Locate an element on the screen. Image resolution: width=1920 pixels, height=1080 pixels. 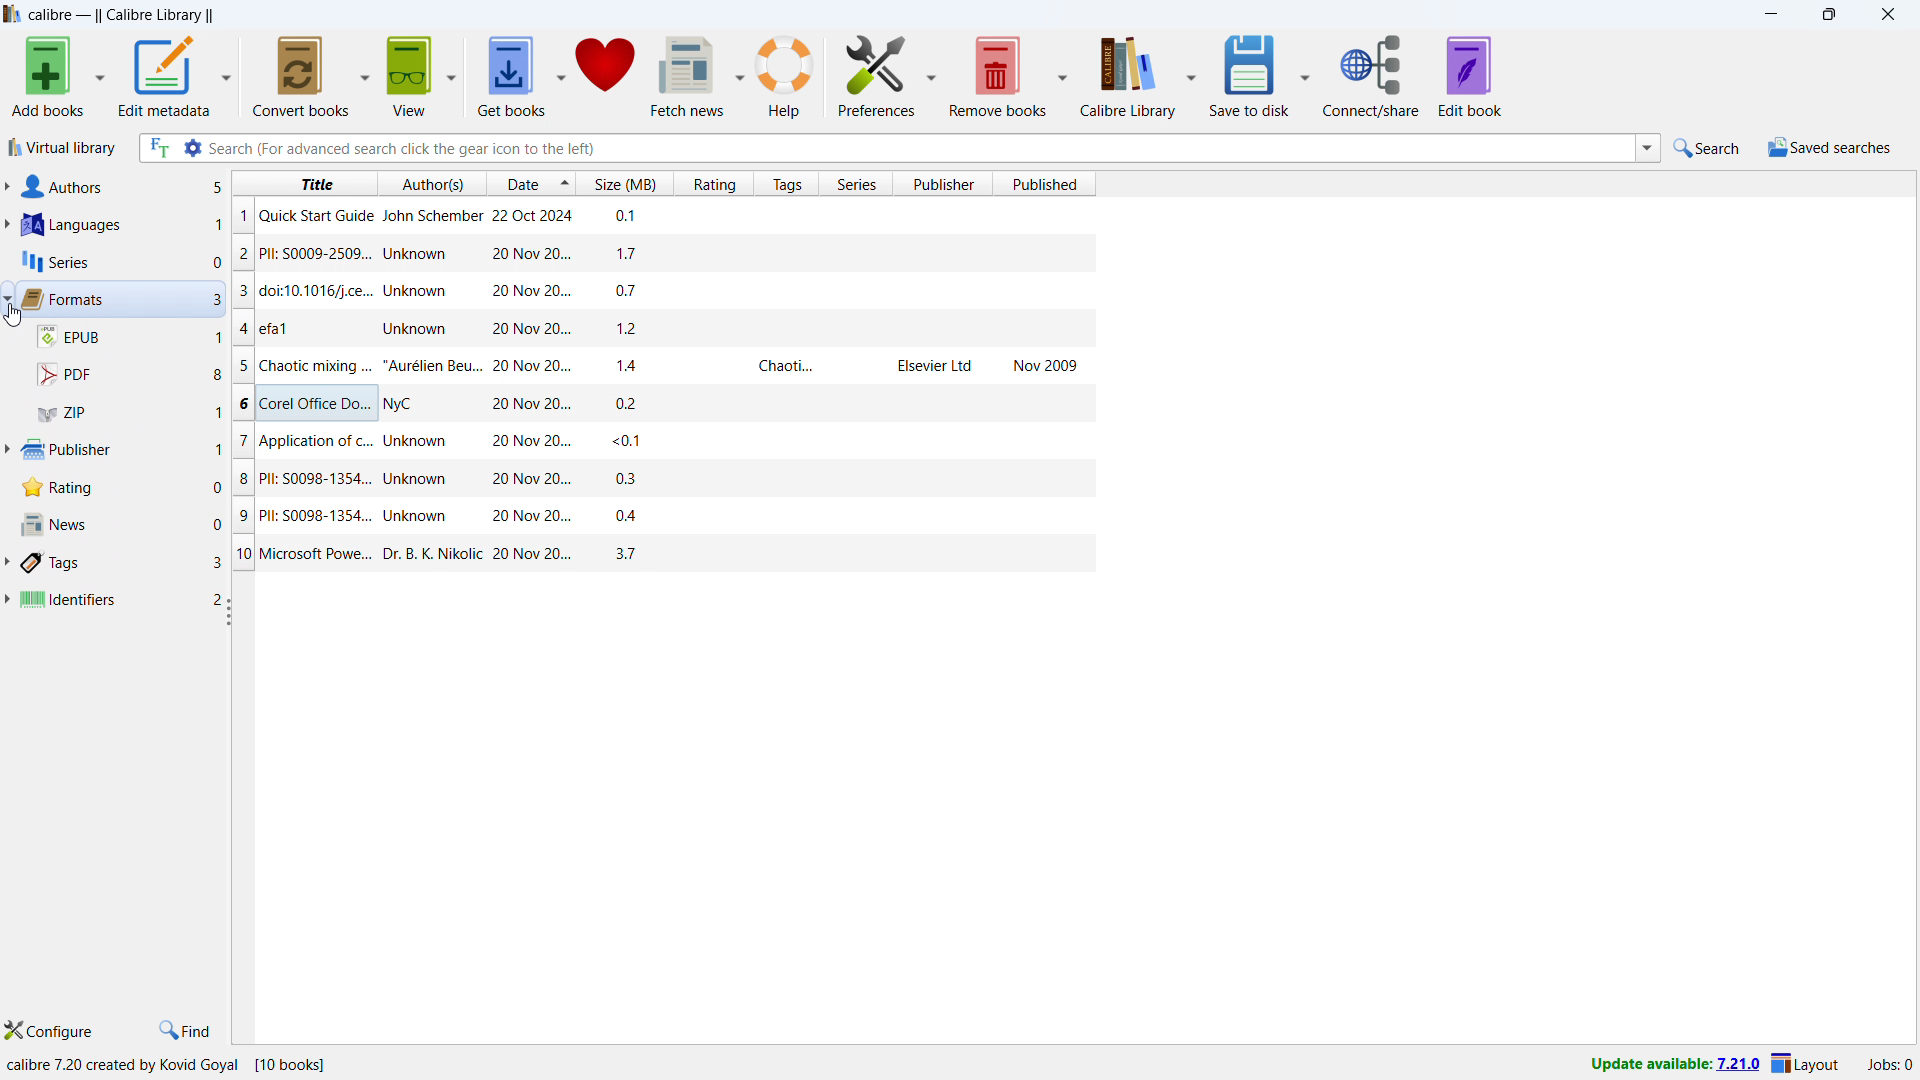
maximize is located at coordinates (1828, 13).